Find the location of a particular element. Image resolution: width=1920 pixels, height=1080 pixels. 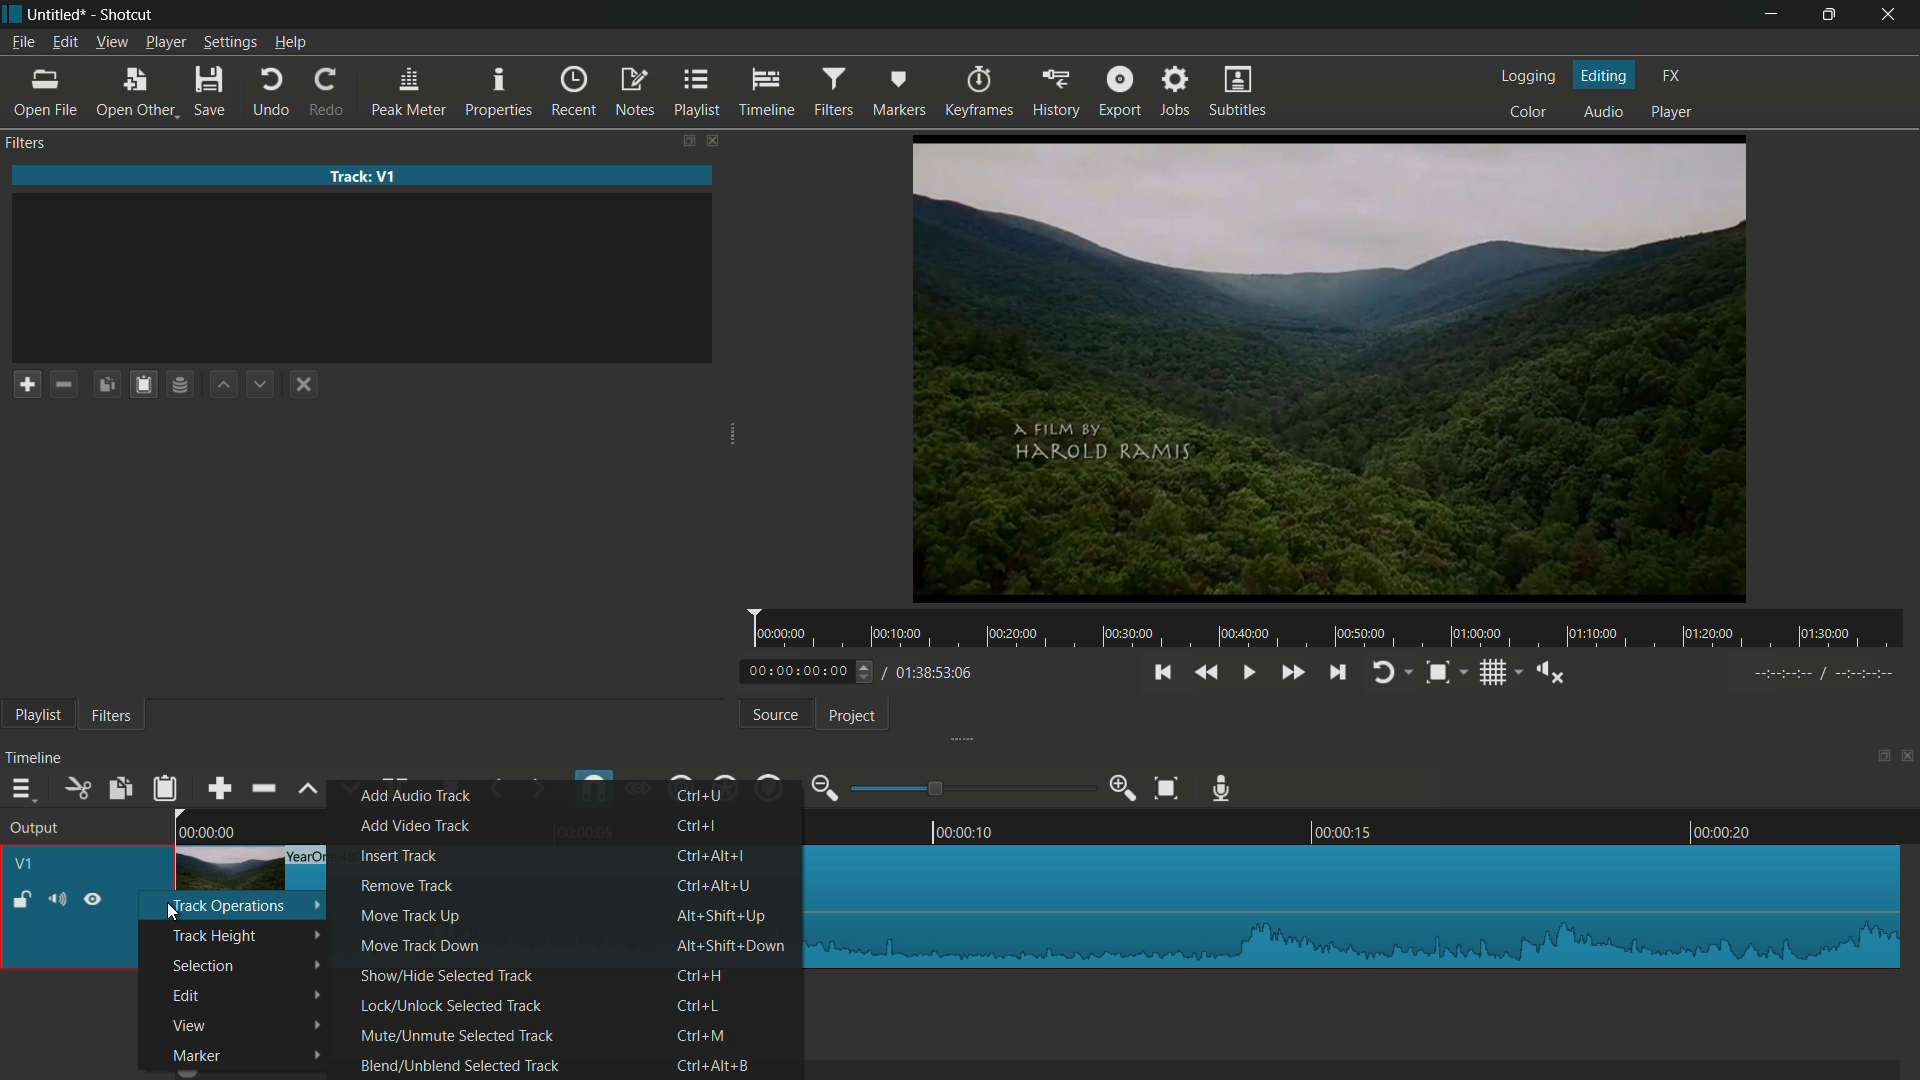

redo is located at coordinates (328, 92).